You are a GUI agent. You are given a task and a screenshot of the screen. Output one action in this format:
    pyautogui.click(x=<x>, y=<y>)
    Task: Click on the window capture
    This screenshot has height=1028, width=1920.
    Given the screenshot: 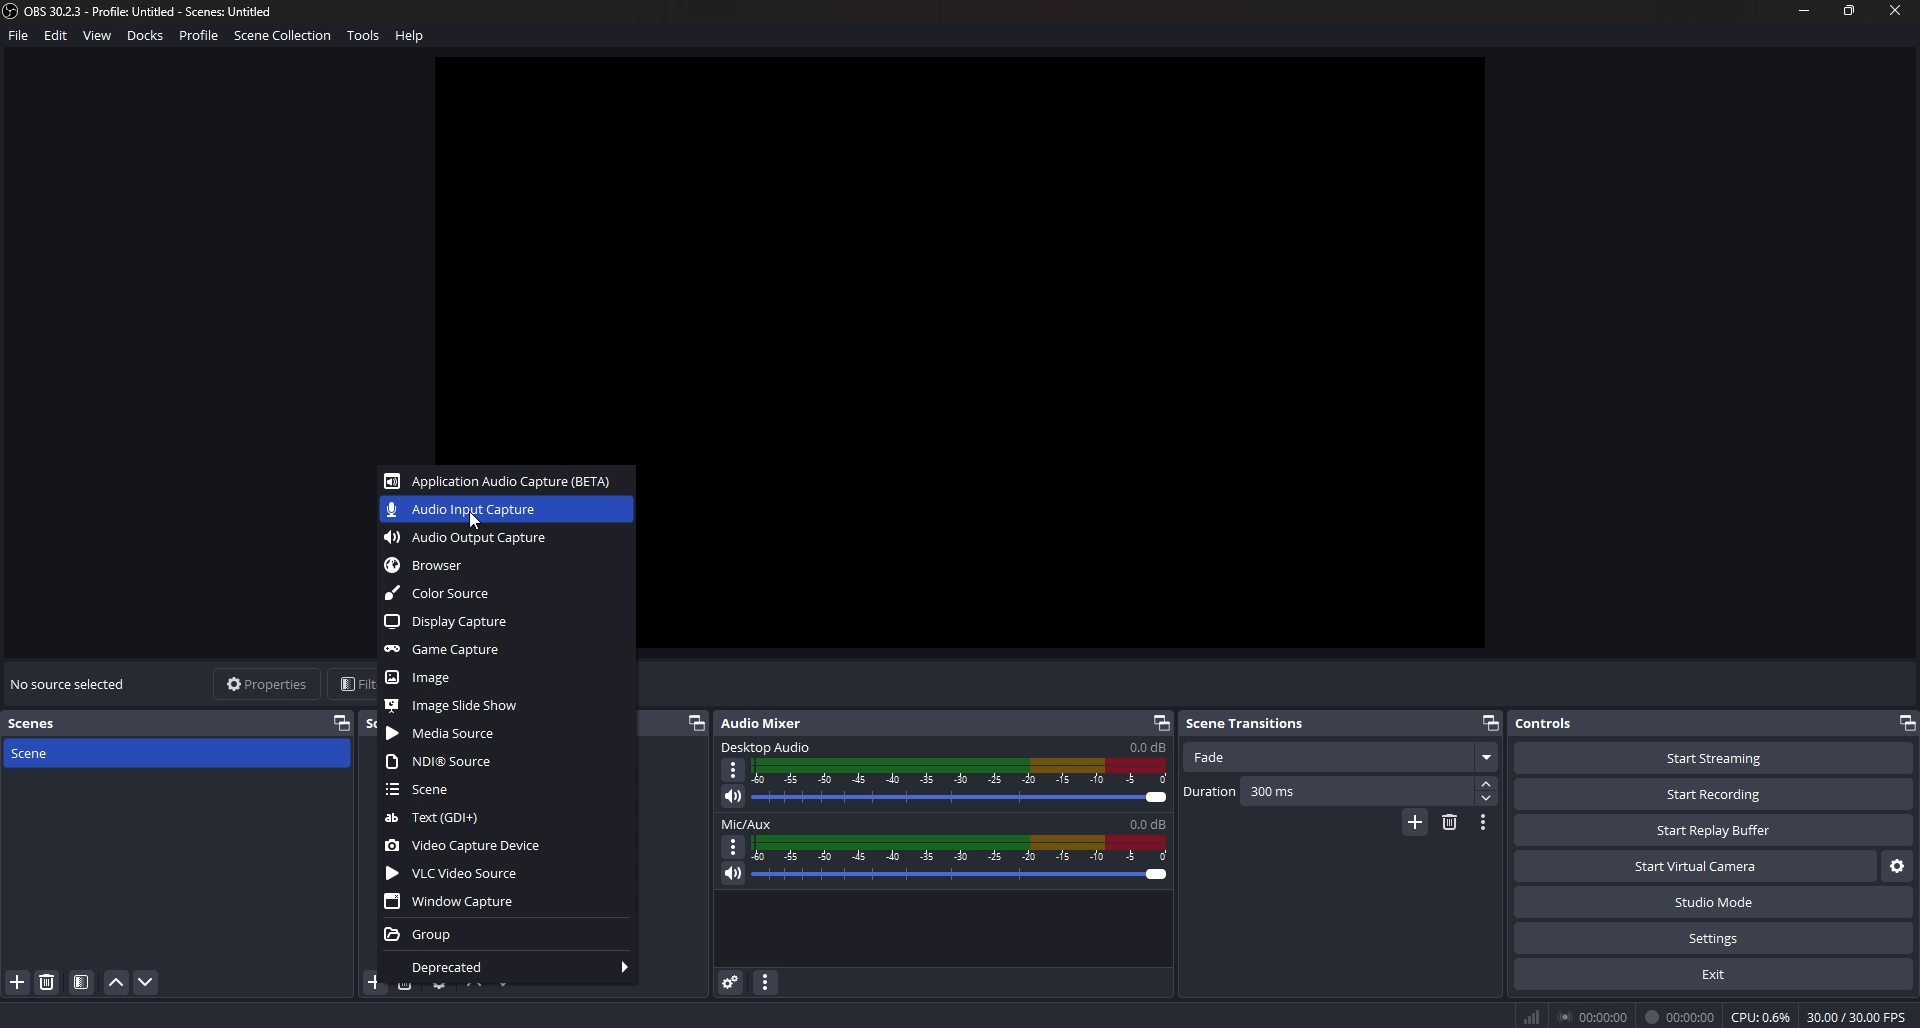 What is the action you would take?
    pyautogui.click(x=509, y=902)
    